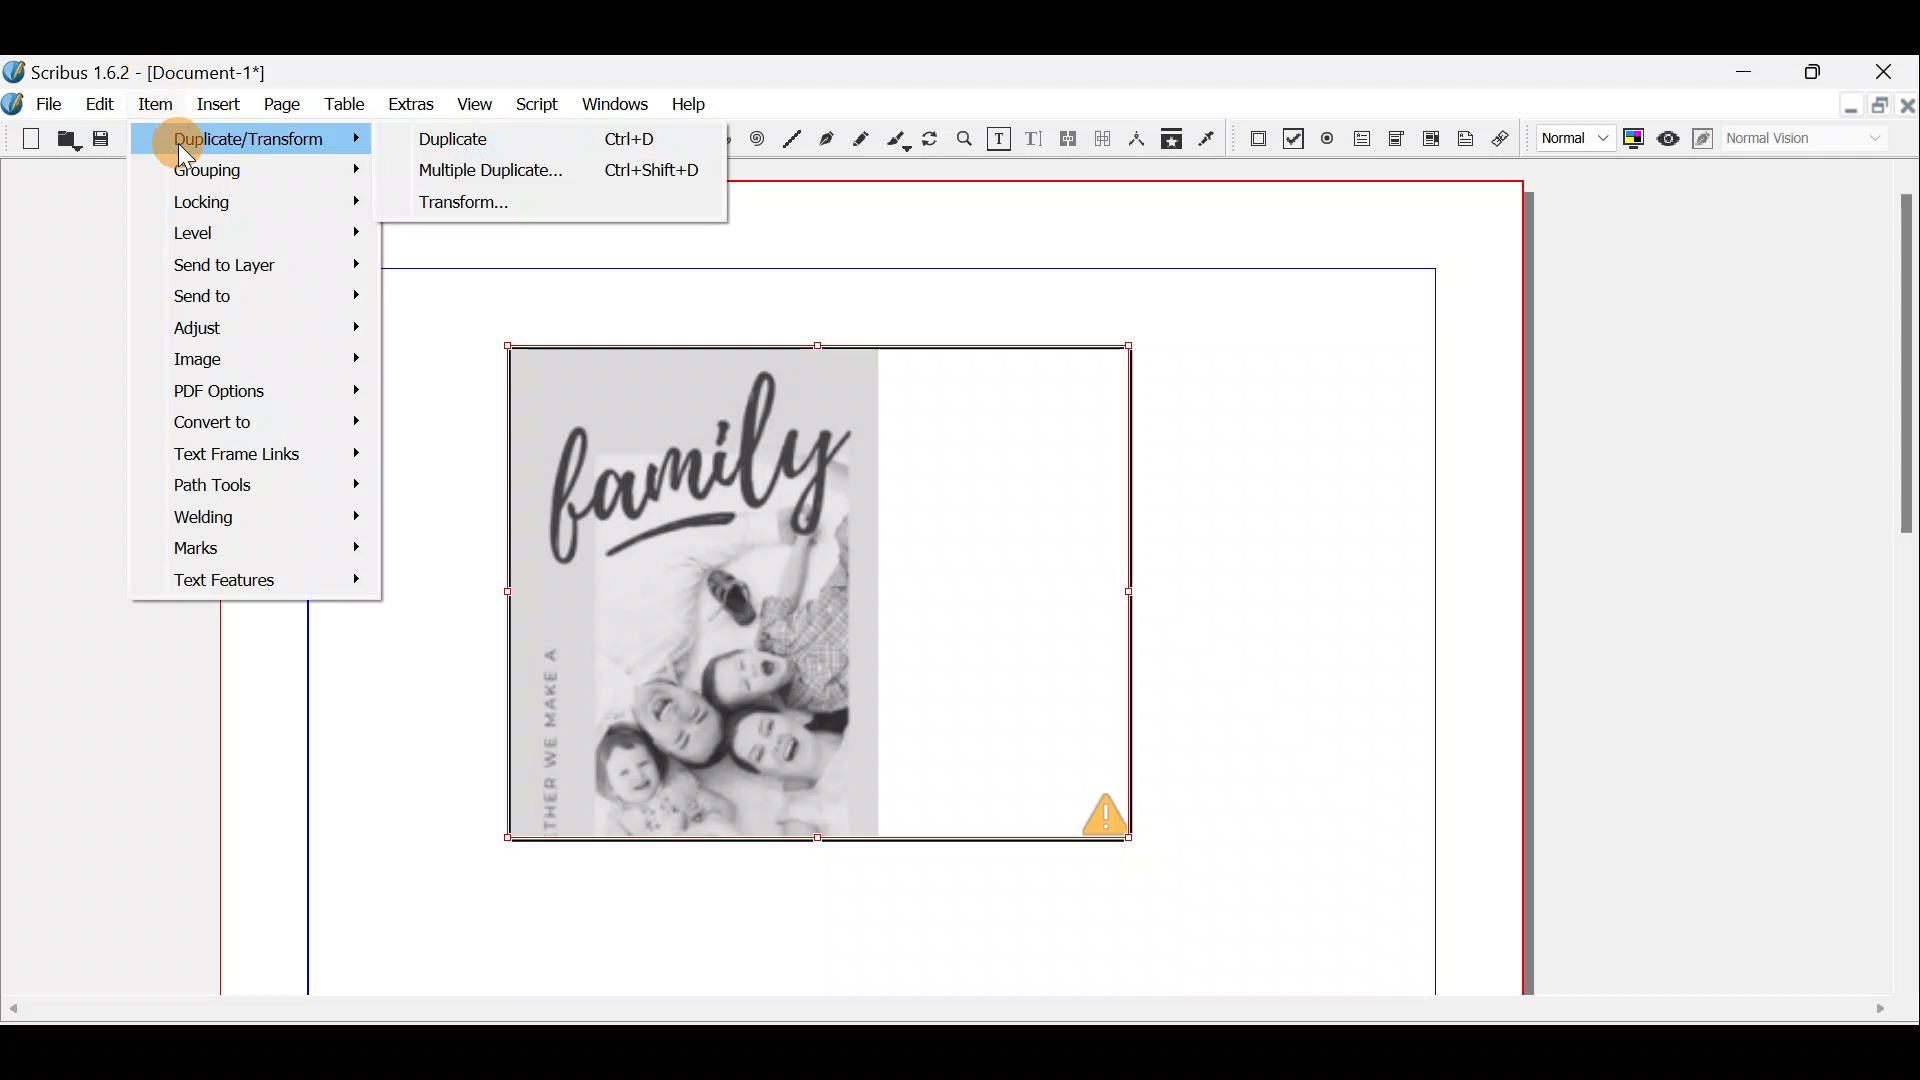 This screenshot has height=1080, width=1920. What do you see at coordinates (1877, 109) in the screenshot?
I see `Maximise` at bounding box center [1877, 109].